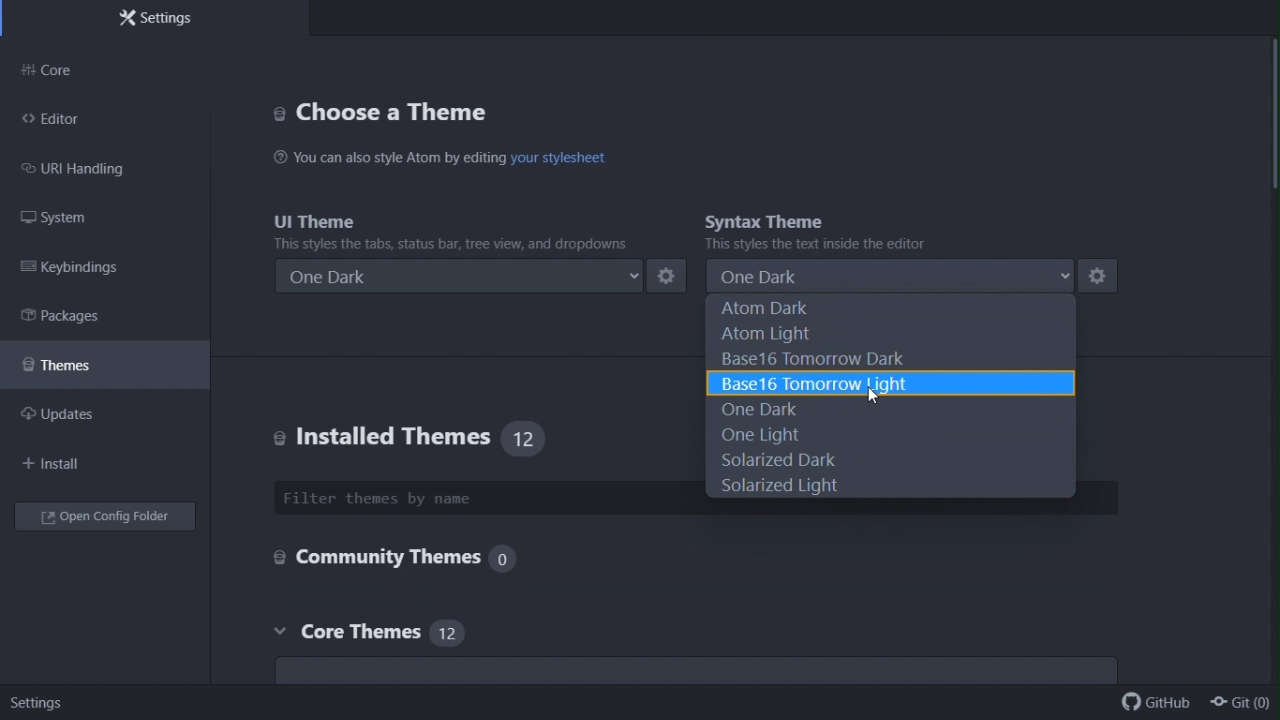  Describe the element at coordinates (891, 359) in the screenshot. I see `Base 16 tomorrow dark` at that location.